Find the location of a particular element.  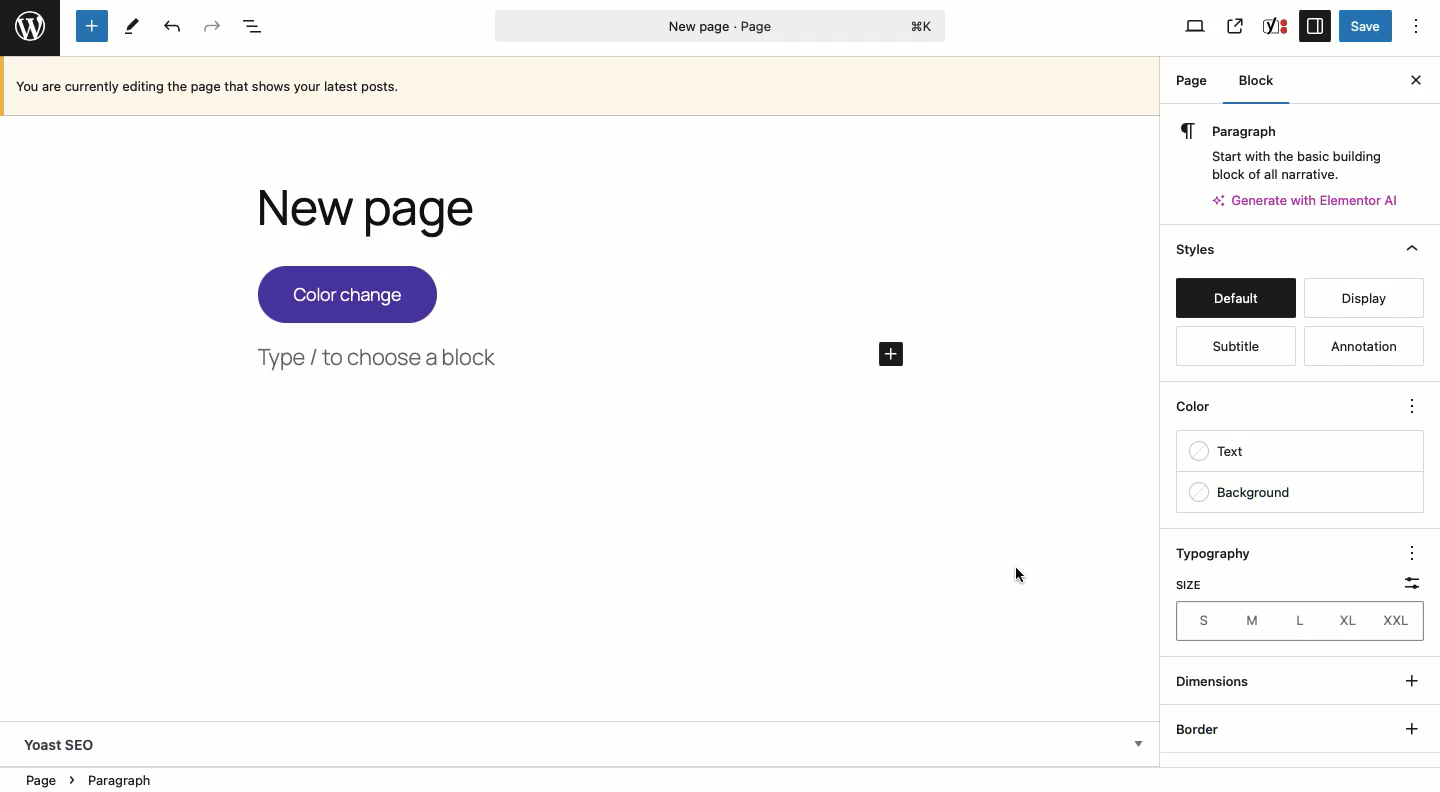

options is located at coordinates (1414, 552).